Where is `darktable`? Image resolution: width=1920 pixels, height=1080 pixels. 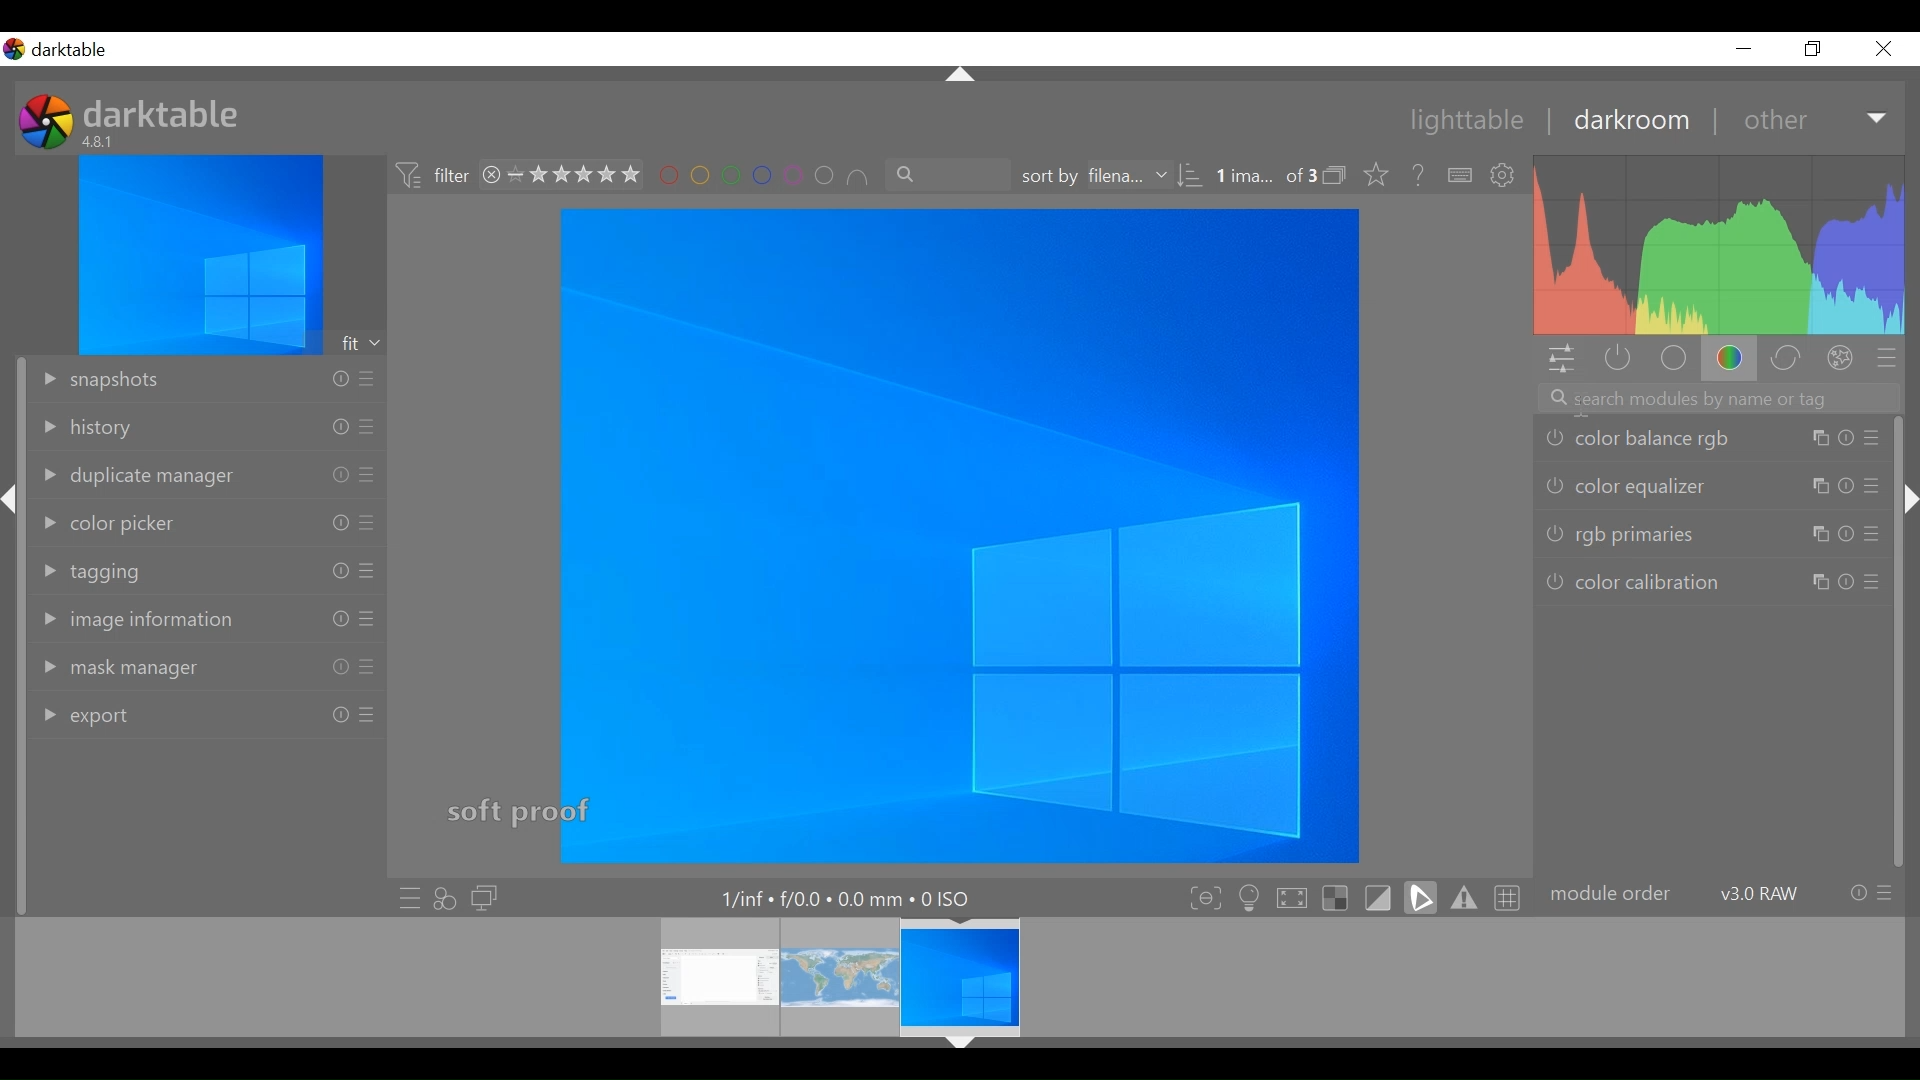 darktable is located at coordinates (76, 50).